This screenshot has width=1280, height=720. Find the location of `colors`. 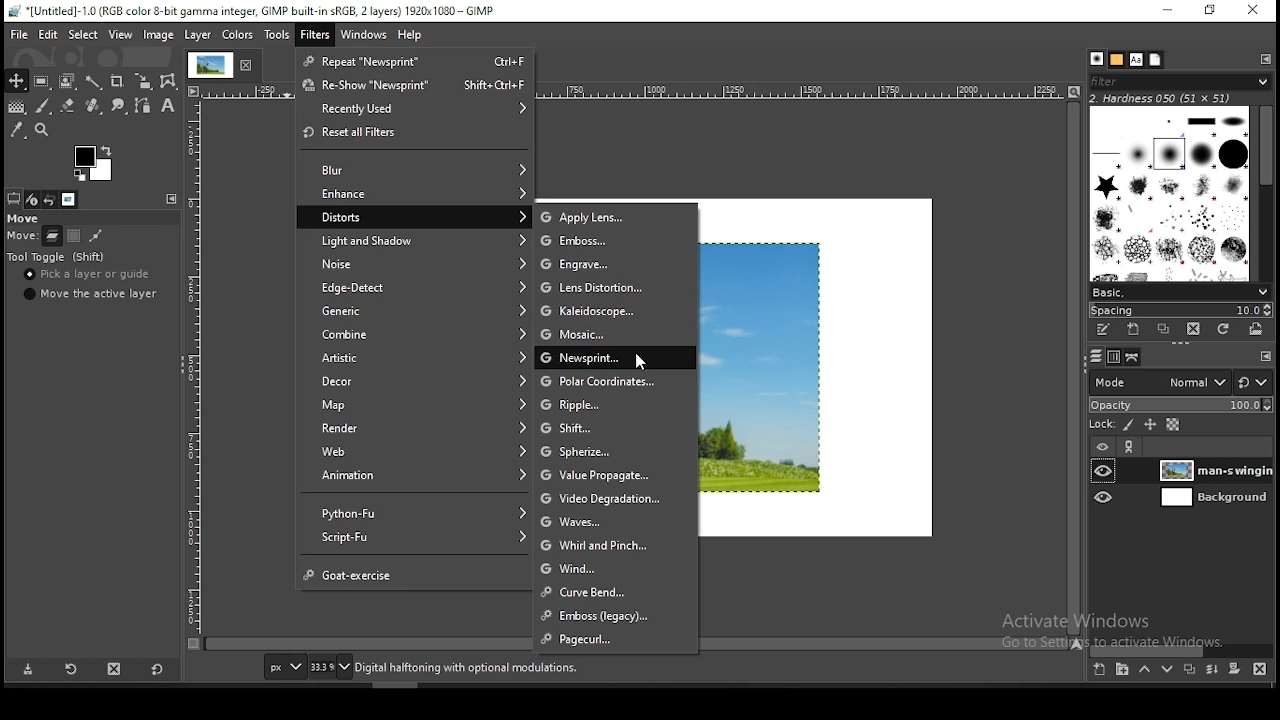

colors is located at coordinates (93, 163).